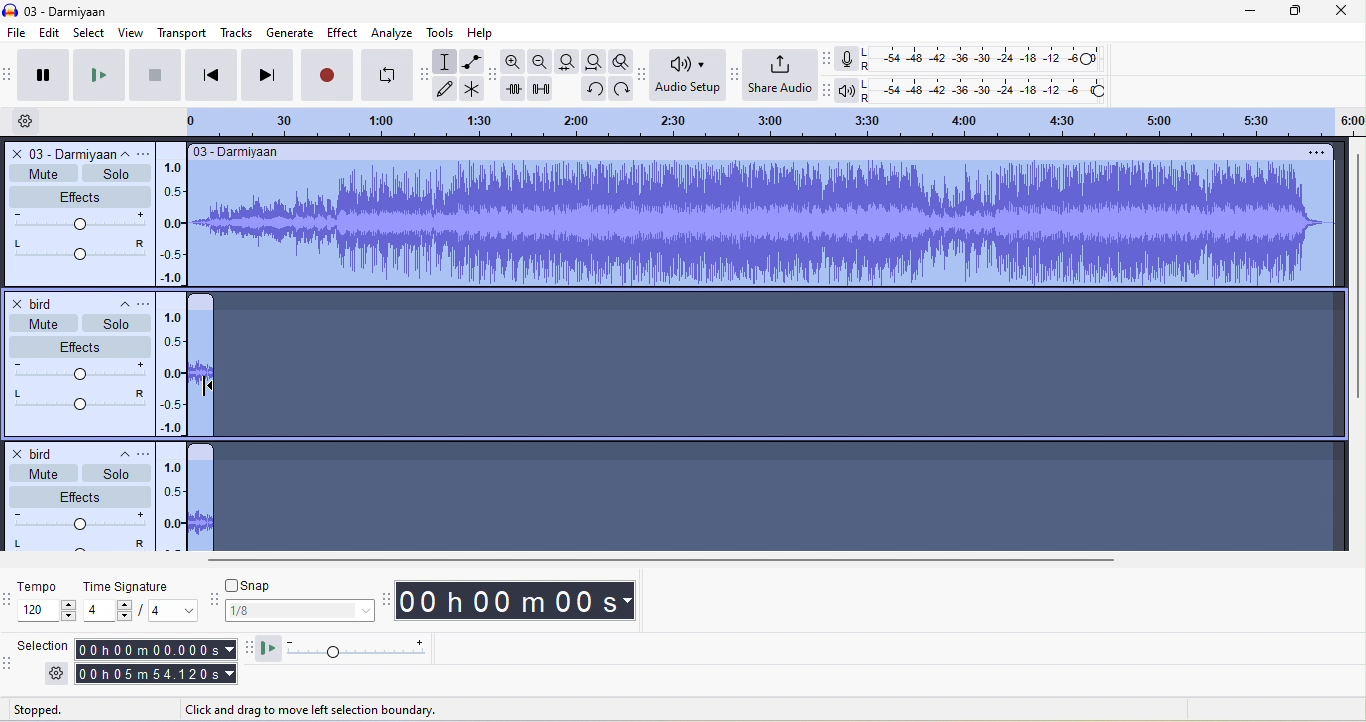  I want to click on recording level, so click(982, 59).